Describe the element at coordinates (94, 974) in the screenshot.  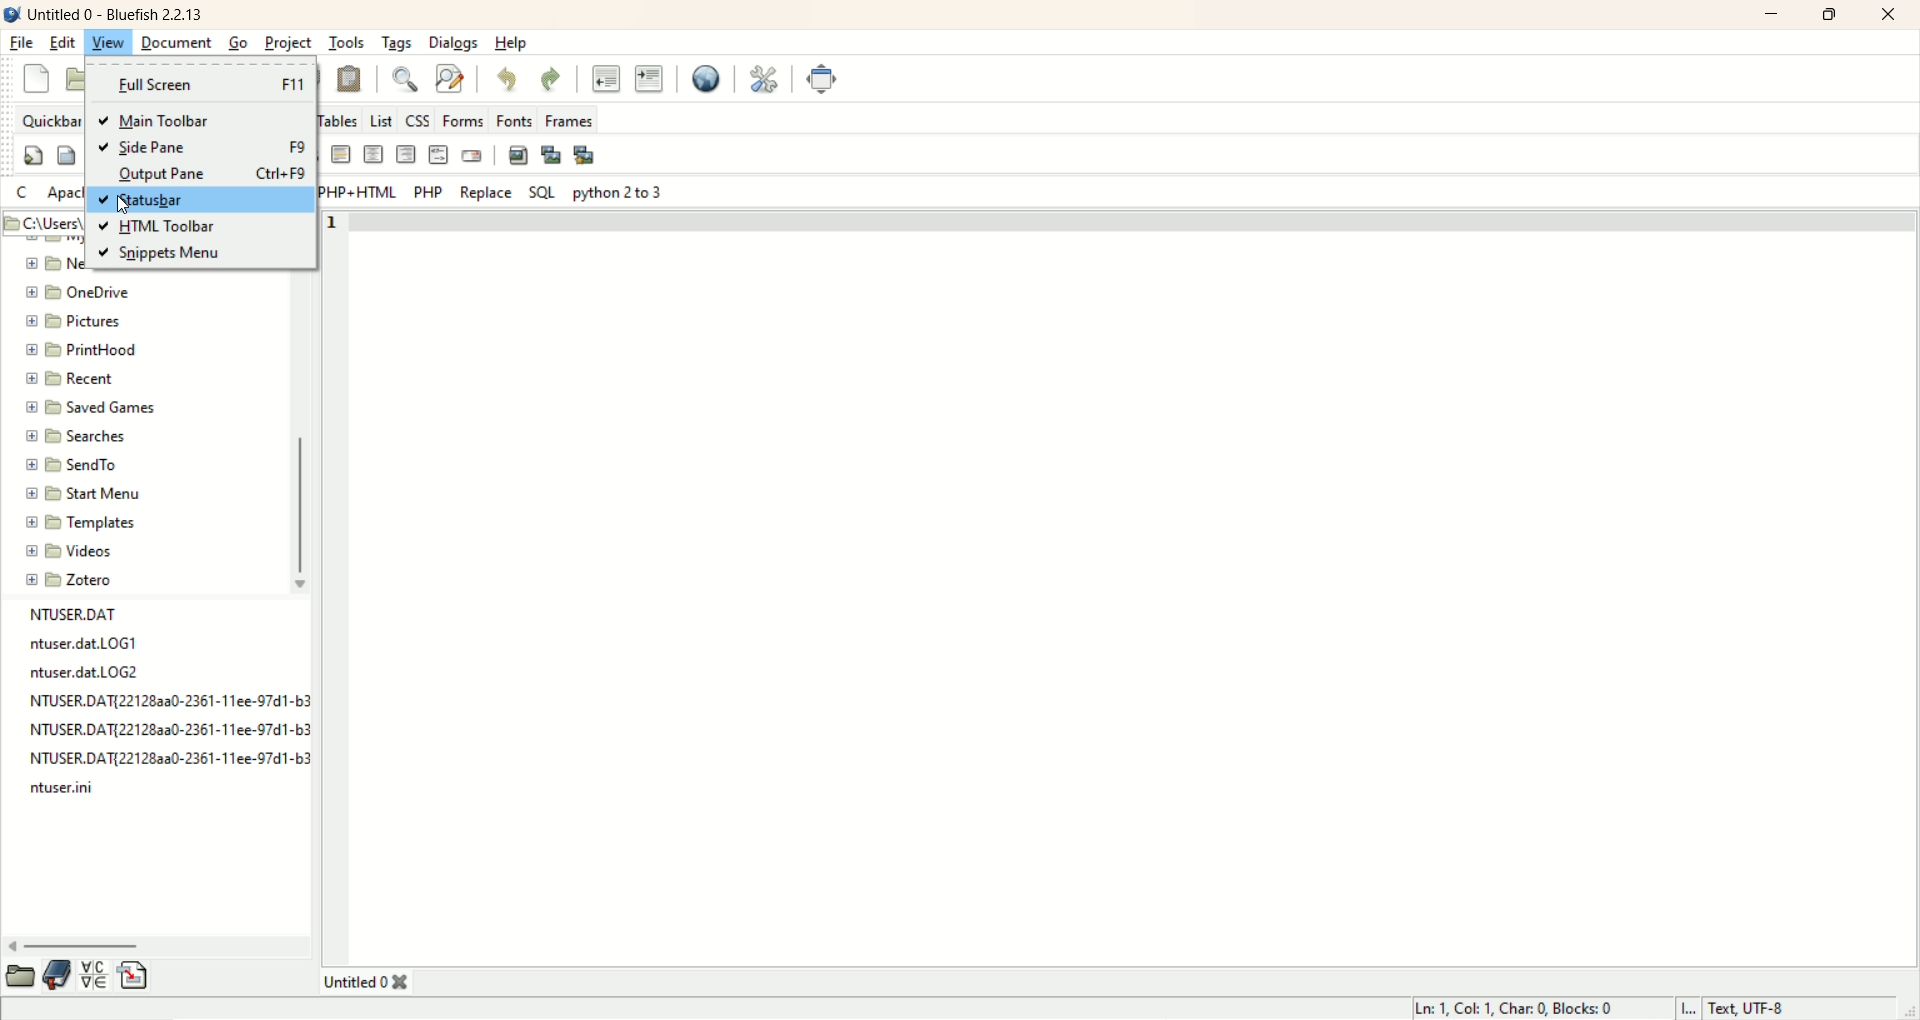
I see `insert special character` at that location.